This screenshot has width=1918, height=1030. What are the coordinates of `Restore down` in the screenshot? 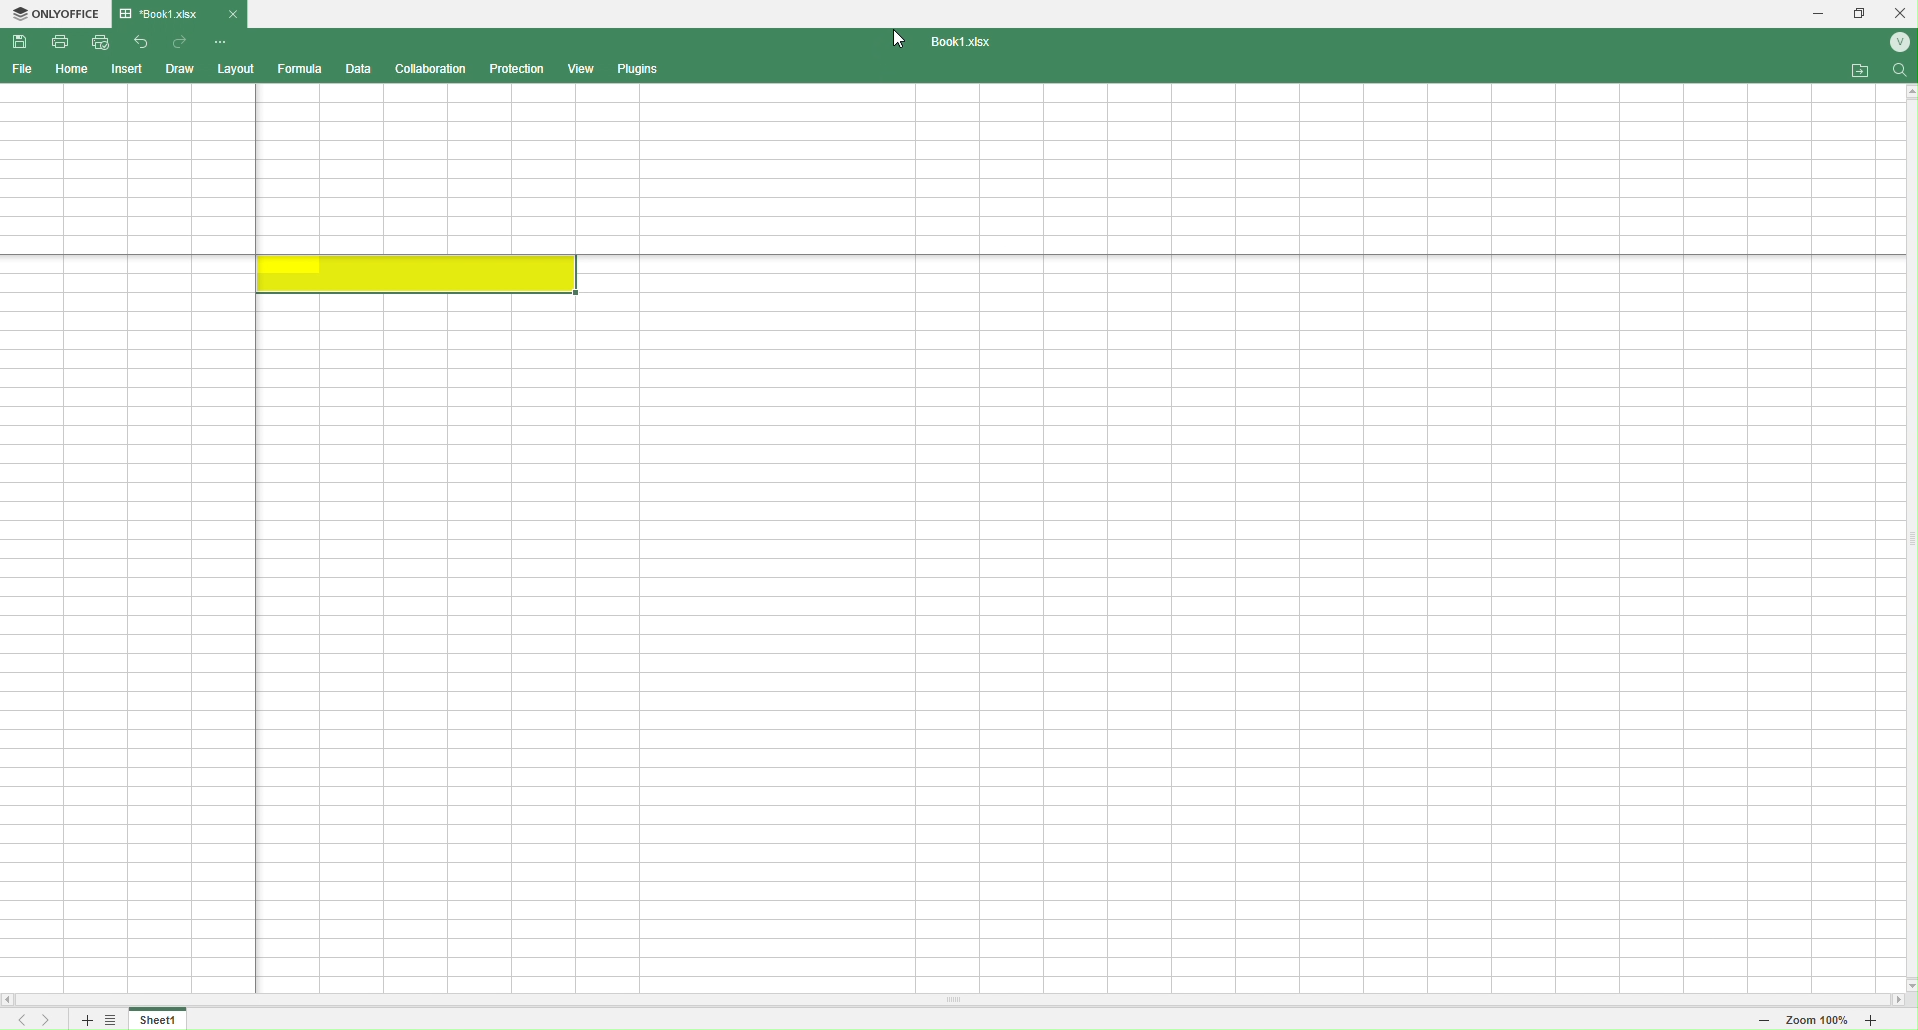 It's located at (1858, 15).